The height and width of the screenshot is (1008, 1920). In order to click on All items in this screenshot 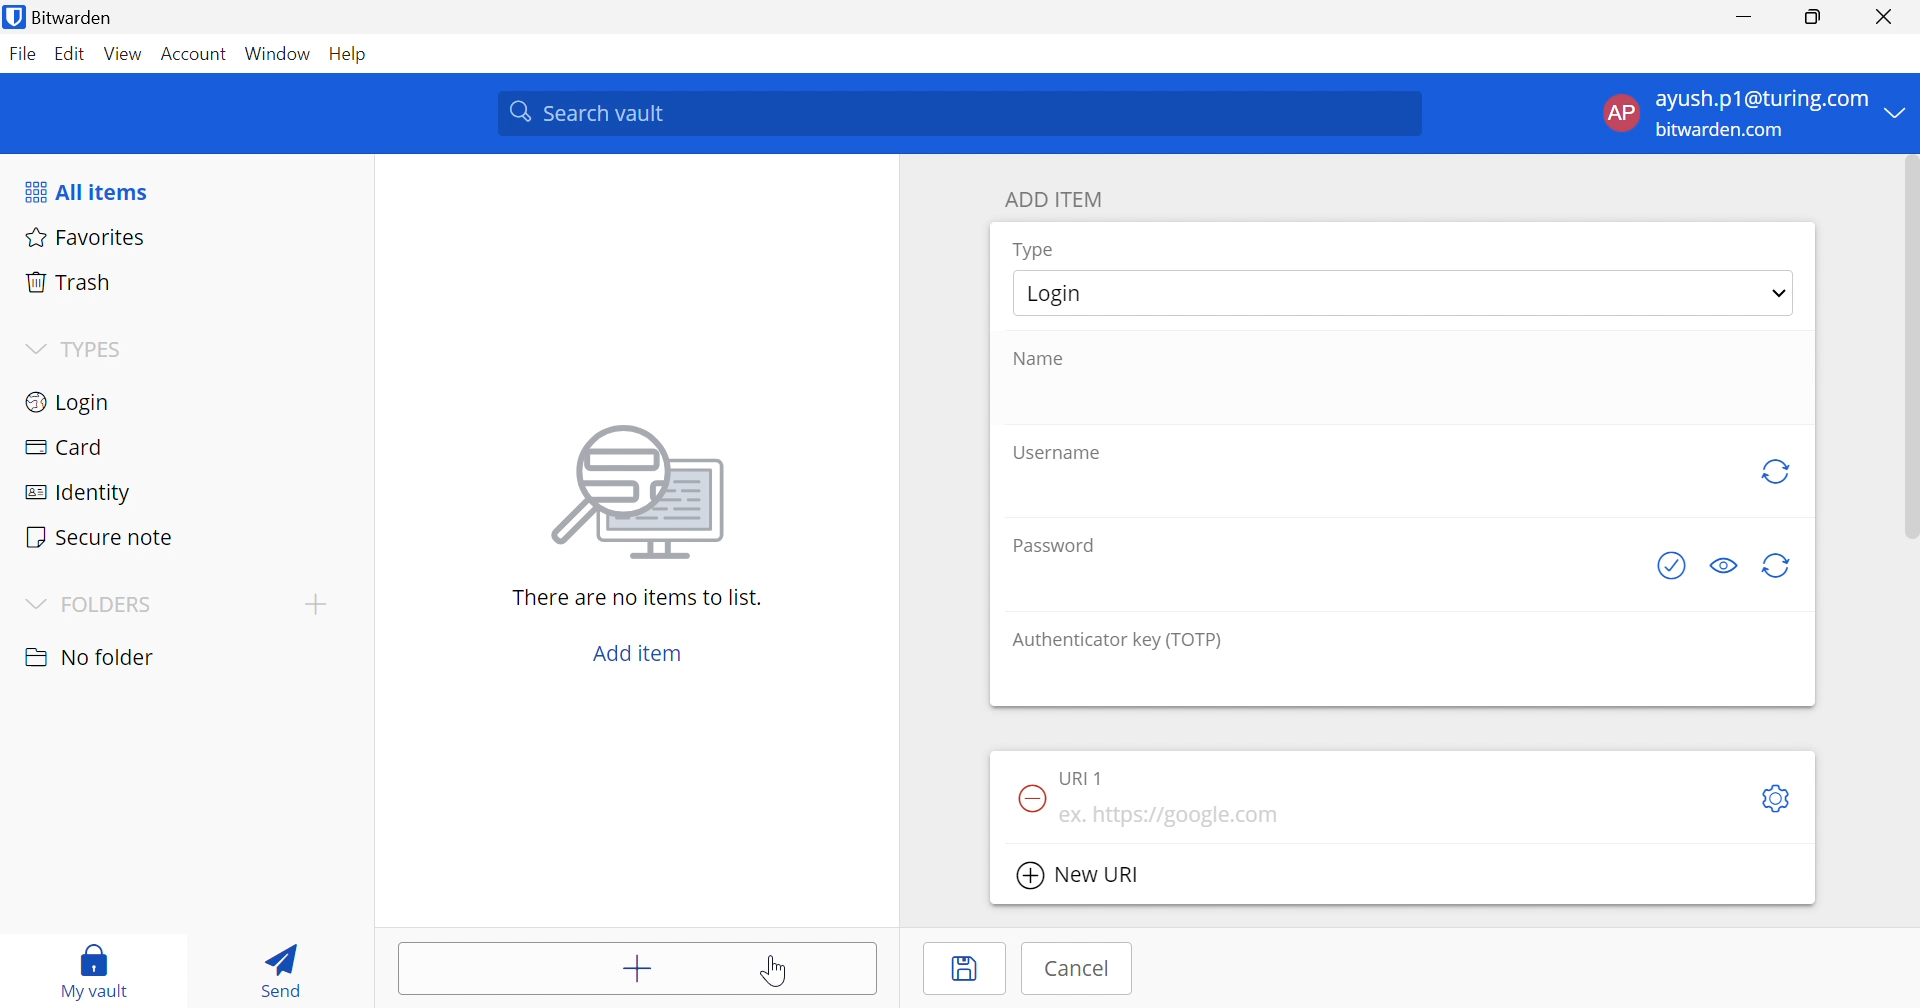, I will do `click(85, 192)`.